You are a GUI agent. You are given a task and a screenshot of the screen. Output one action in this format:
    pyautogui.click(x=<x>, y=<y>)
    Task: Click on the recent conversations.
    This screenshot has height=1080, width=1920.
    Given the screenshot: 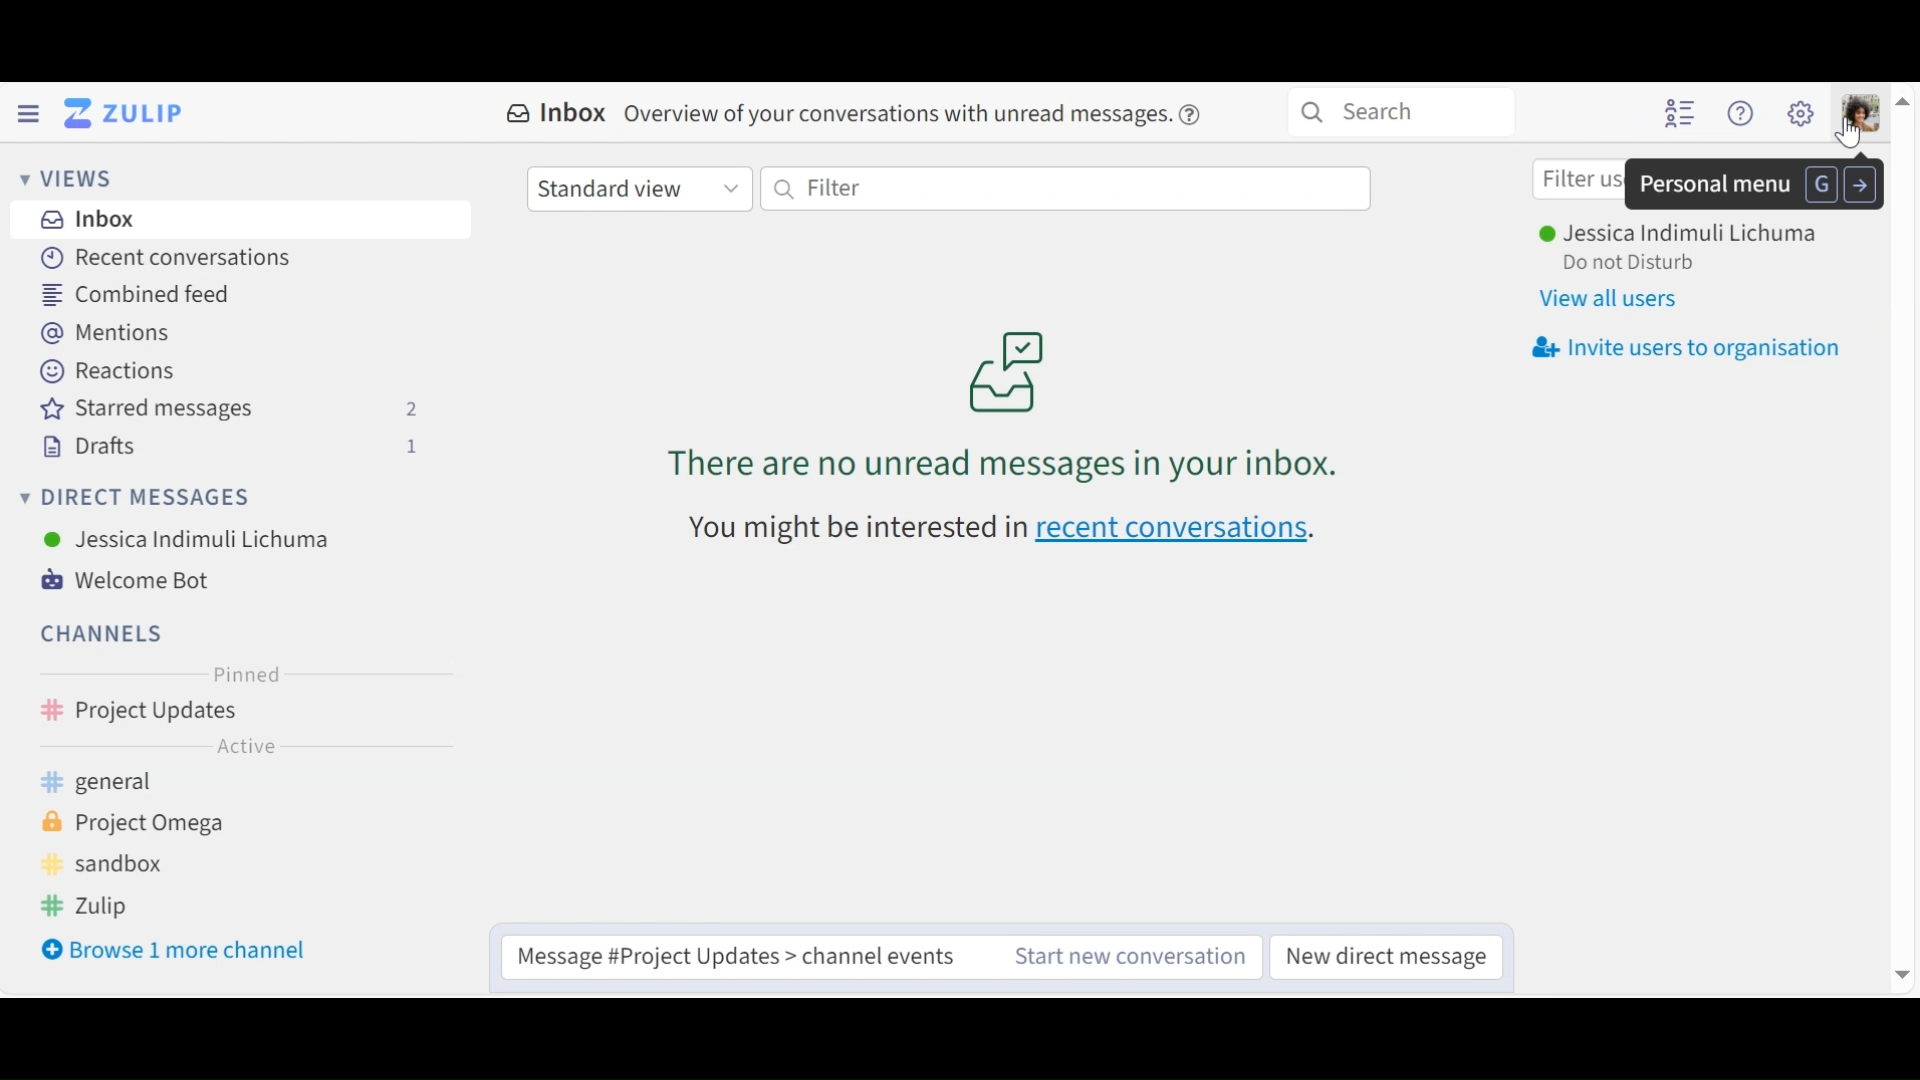 What is the action you would take?
    pyautogui.click(x=1186, y=533)
    